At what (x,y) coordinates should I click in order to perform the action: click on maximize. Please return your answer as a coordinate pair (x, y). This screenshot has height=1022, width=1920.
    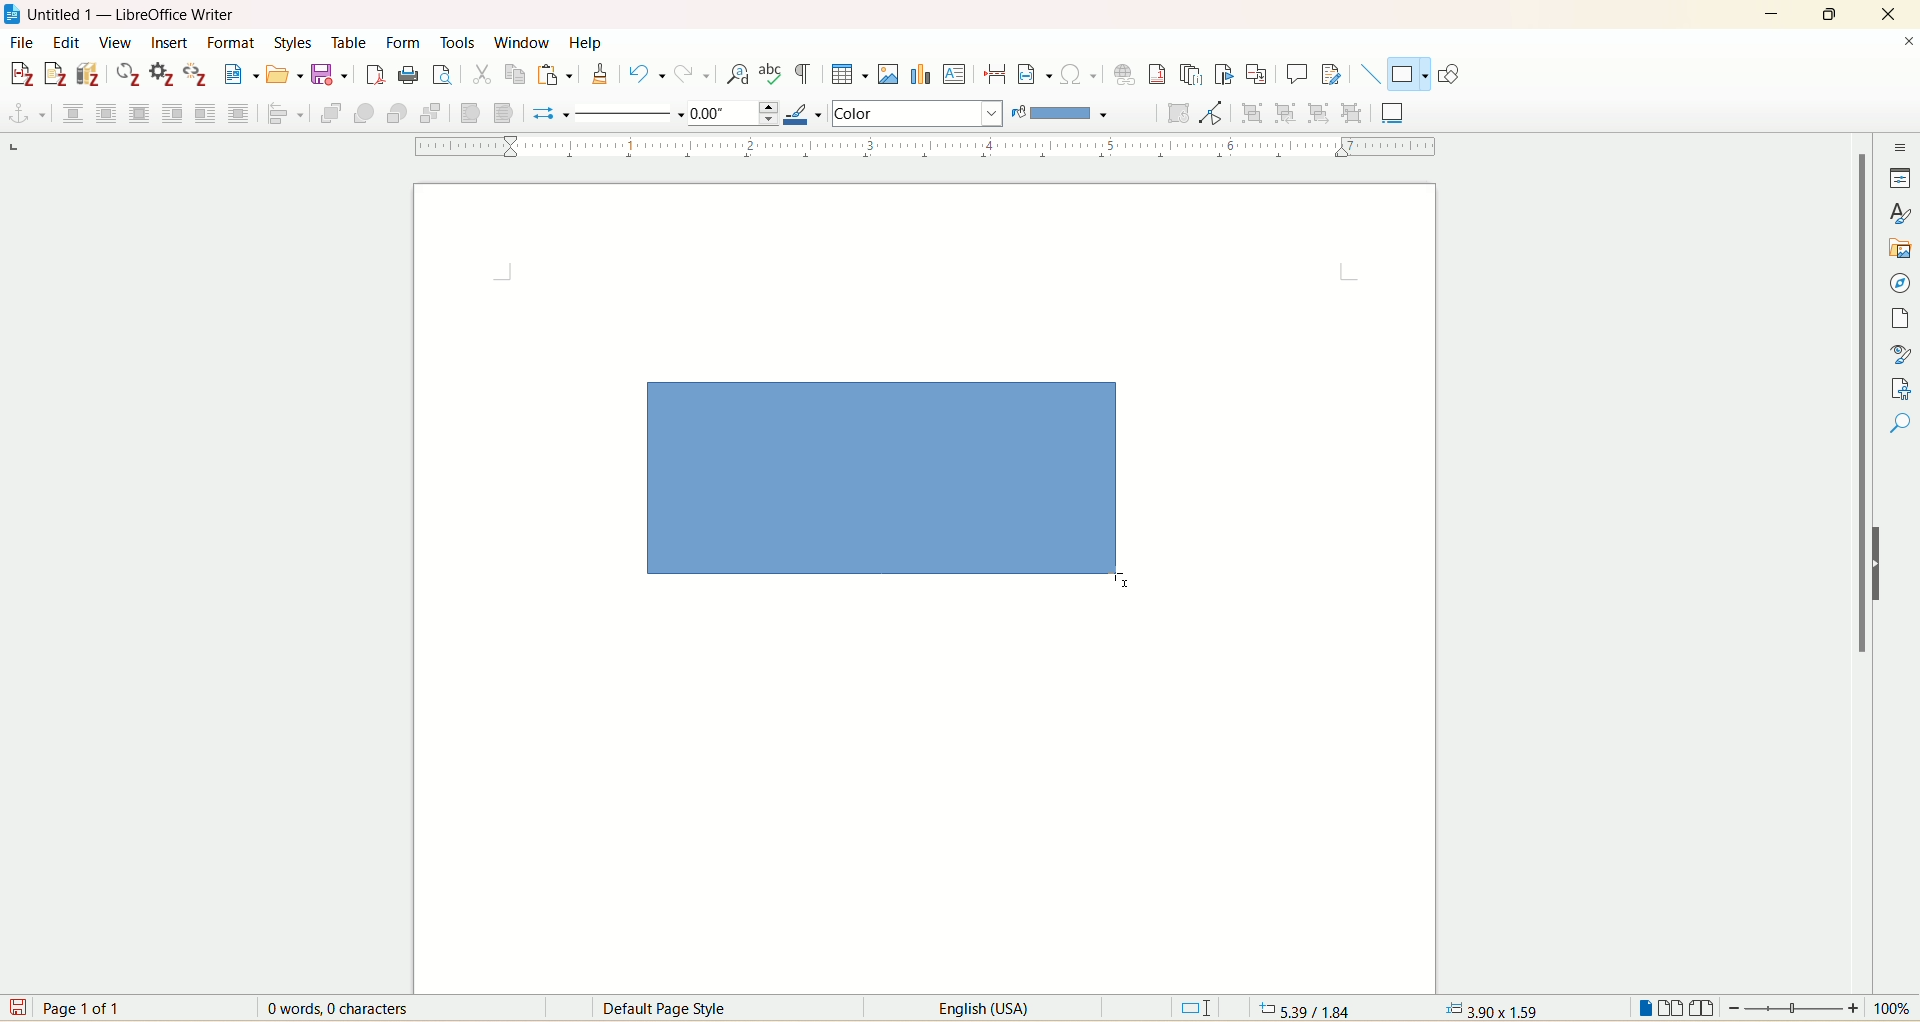
    Looking at the image, I should click on (1834, 13).